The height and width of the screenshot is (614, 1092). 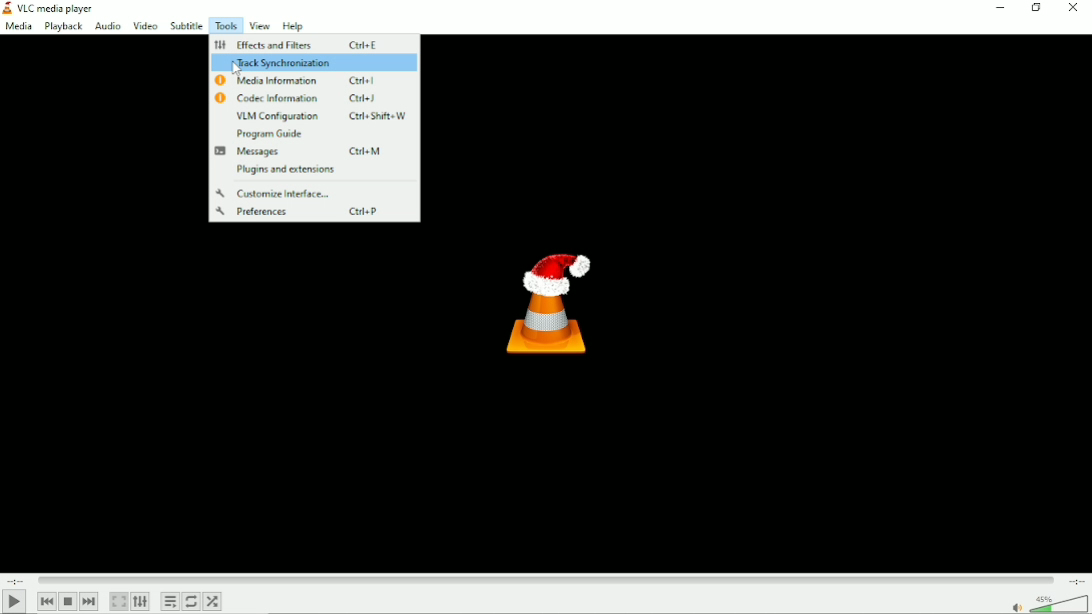 What do you see at coordinates (145, 25) in the screenshot?
I see `Video` at bounding box center [145, 25].